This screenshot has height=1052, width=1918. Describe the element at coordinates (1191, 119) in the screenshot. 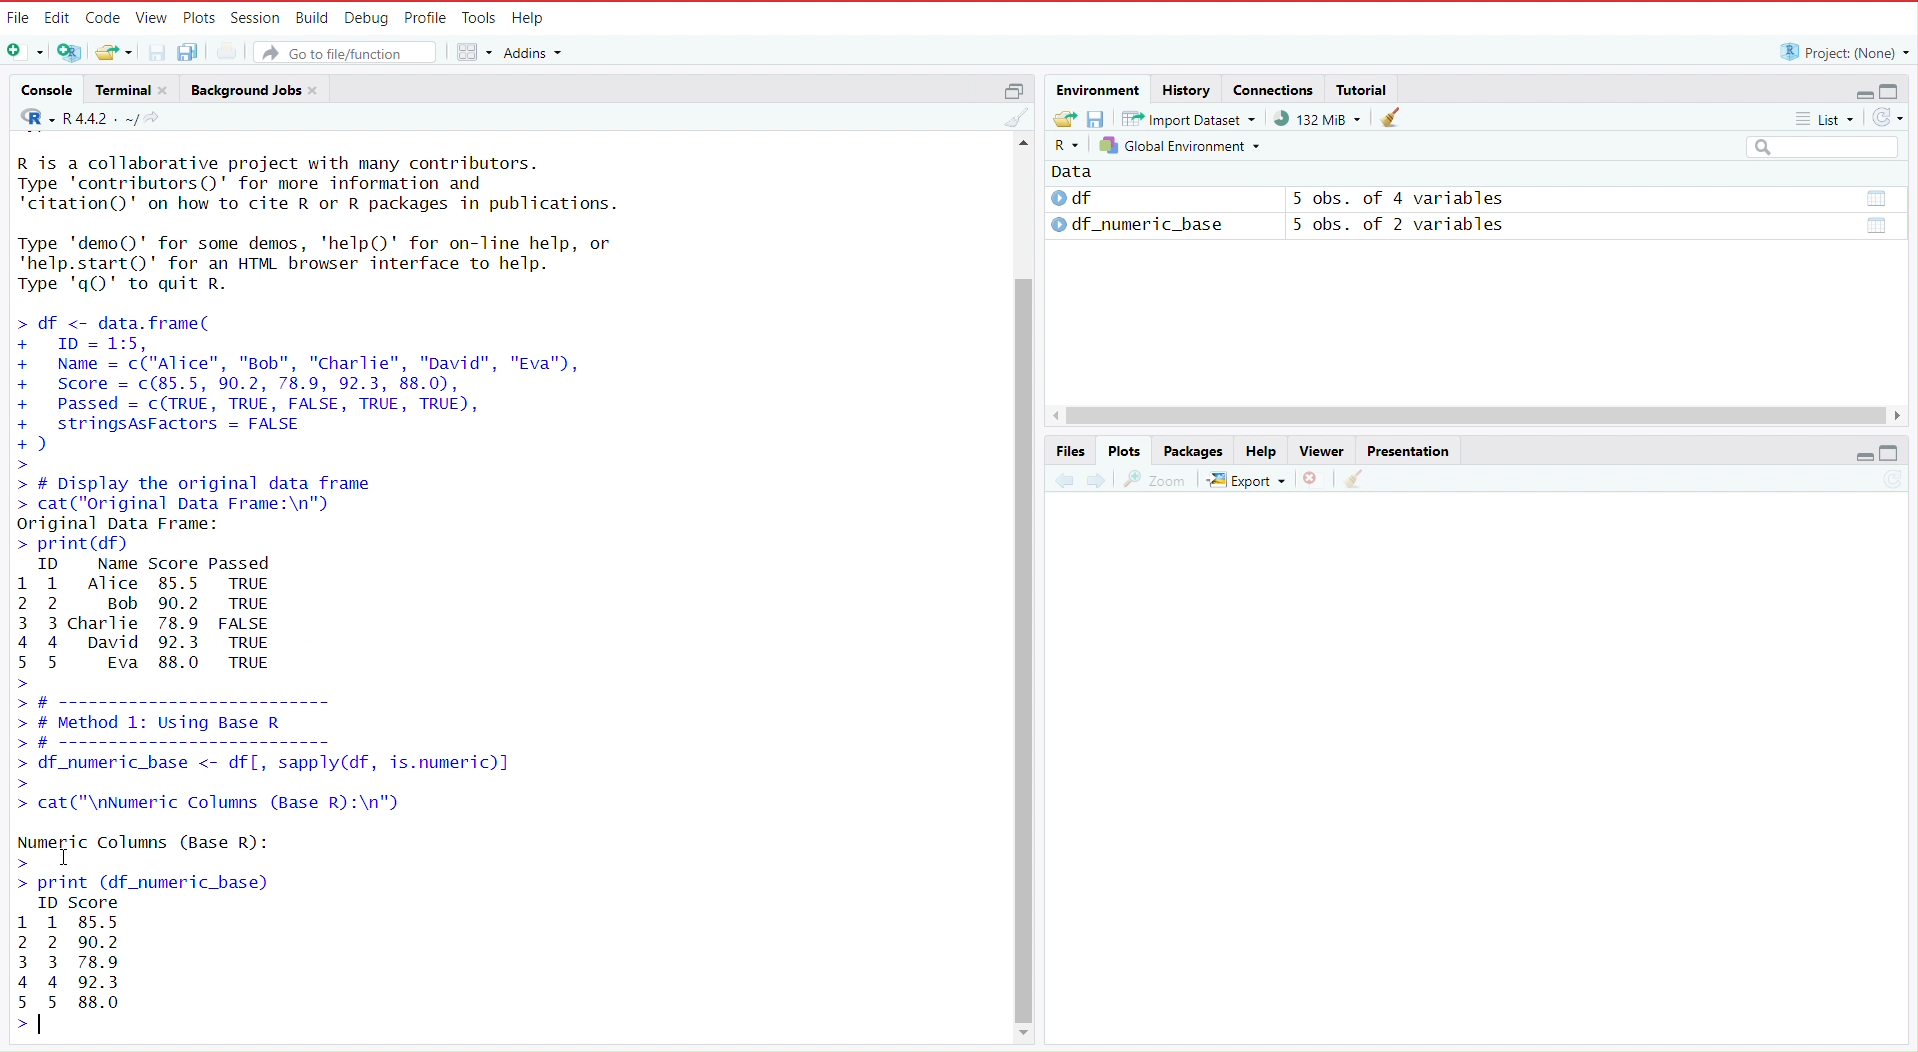

I see `Import dataset` at that location.